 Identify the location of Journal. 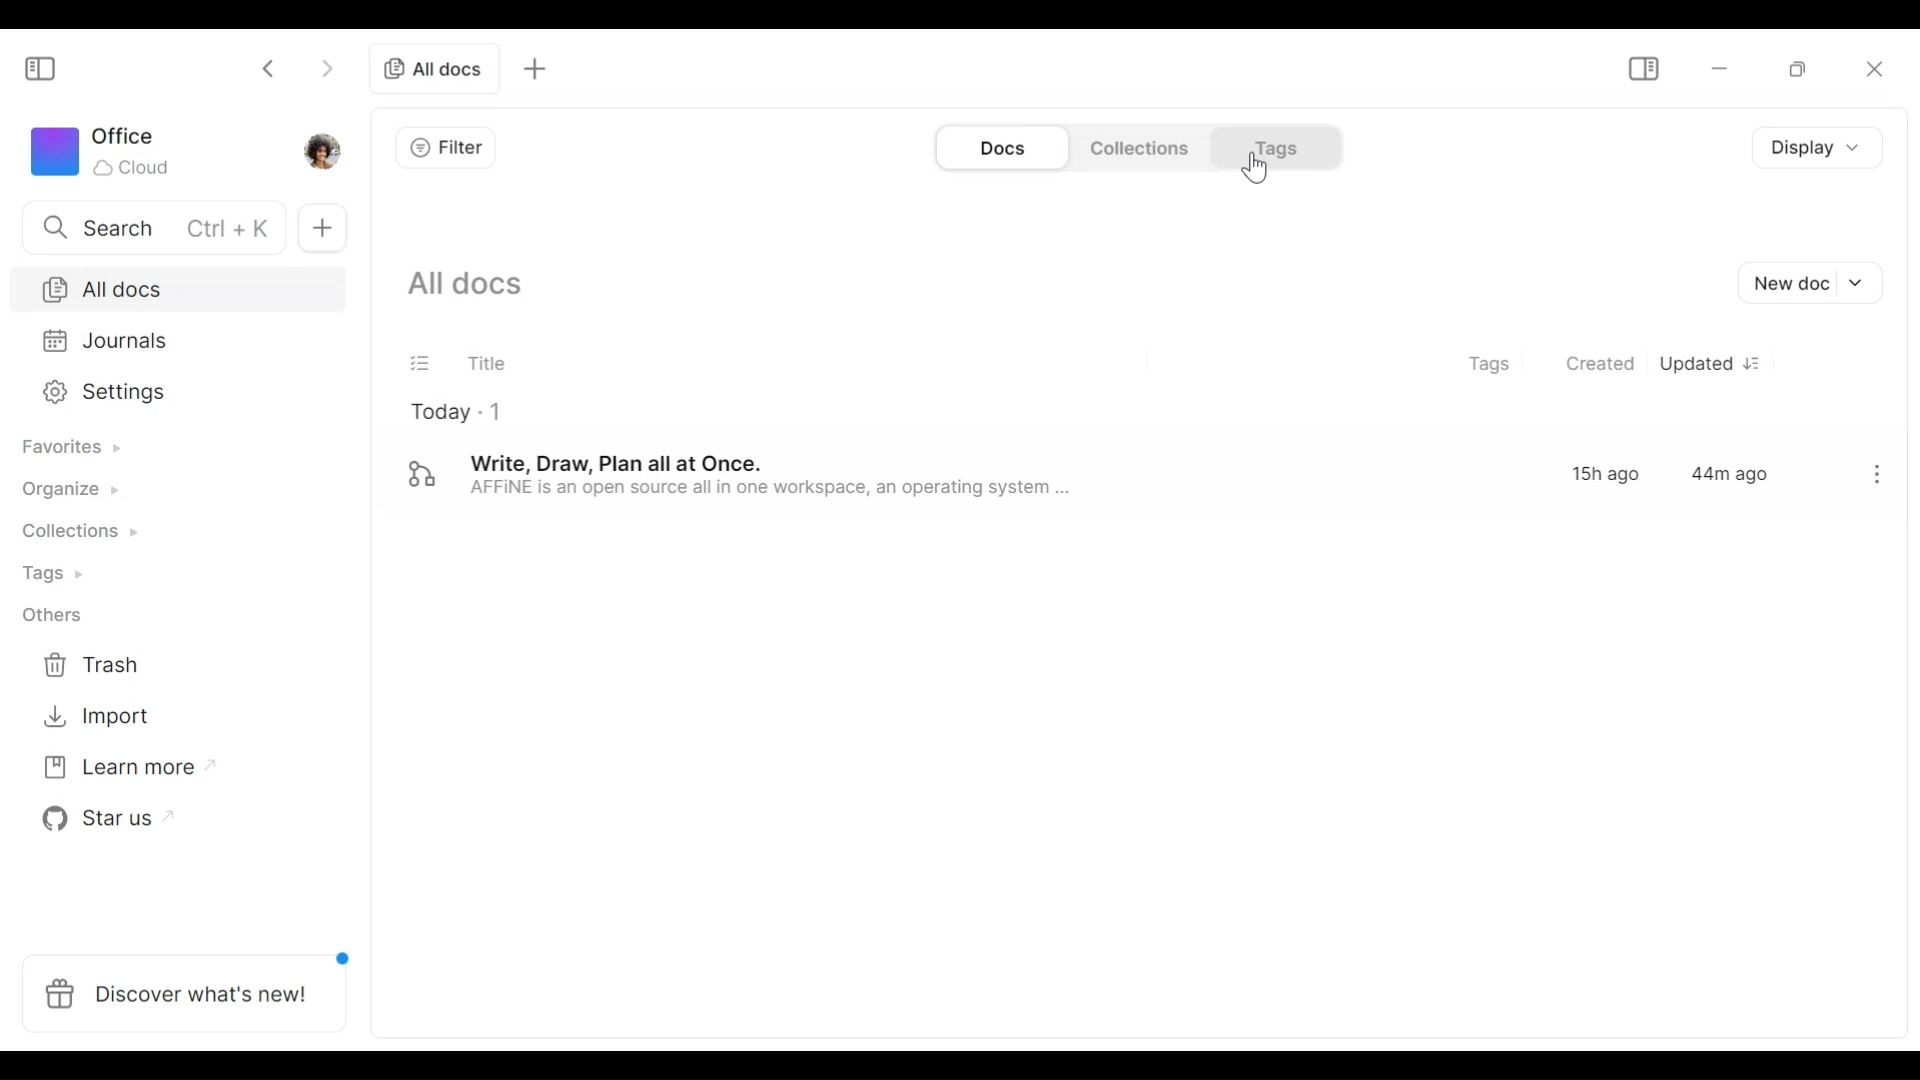
(176, 345).